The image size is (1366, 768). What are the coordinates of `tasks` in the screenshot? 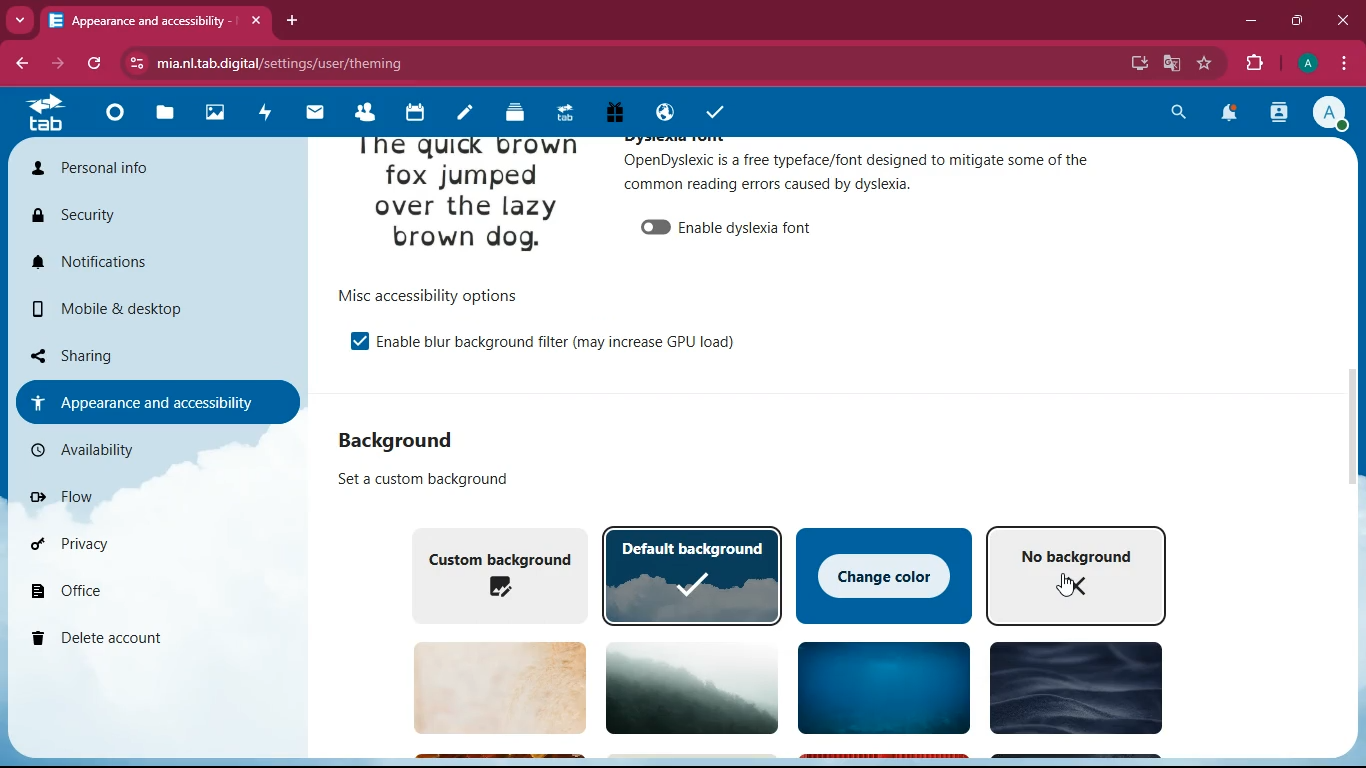 It's located at (711, 109).